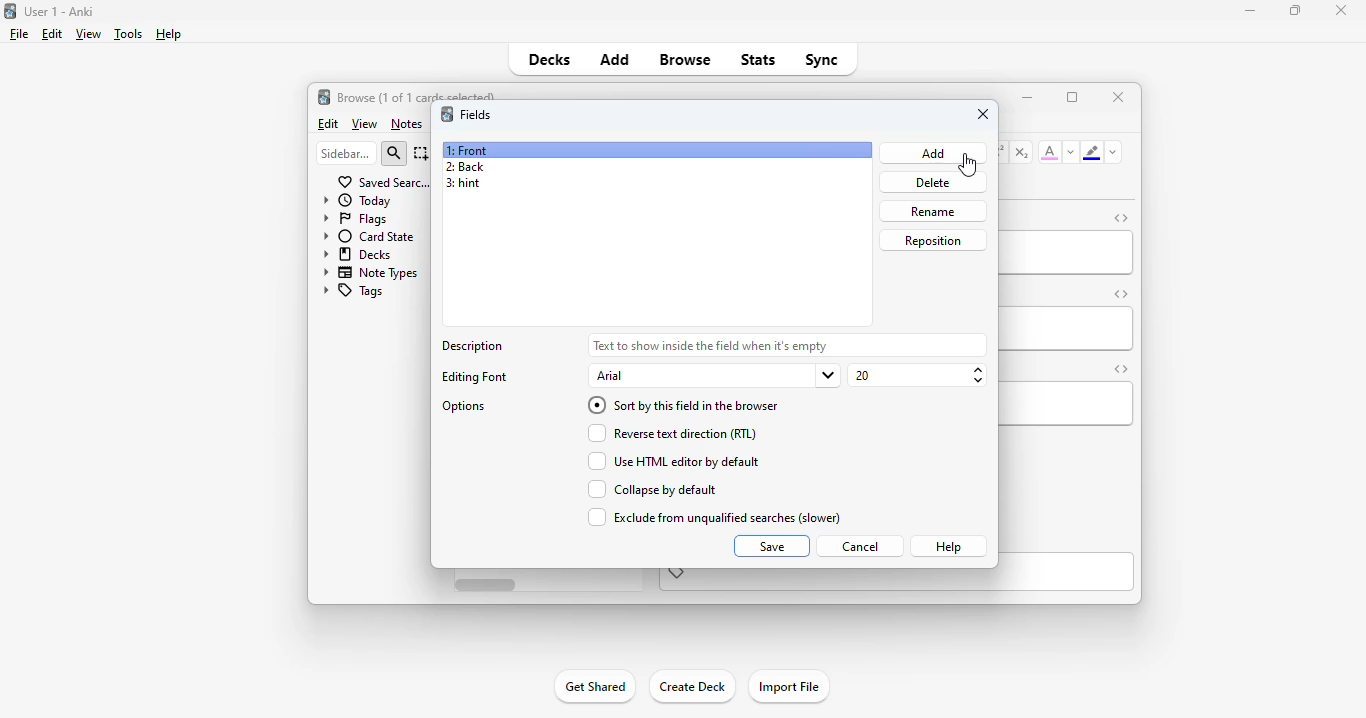  I want to click on collapse by default, so click(651, 489).